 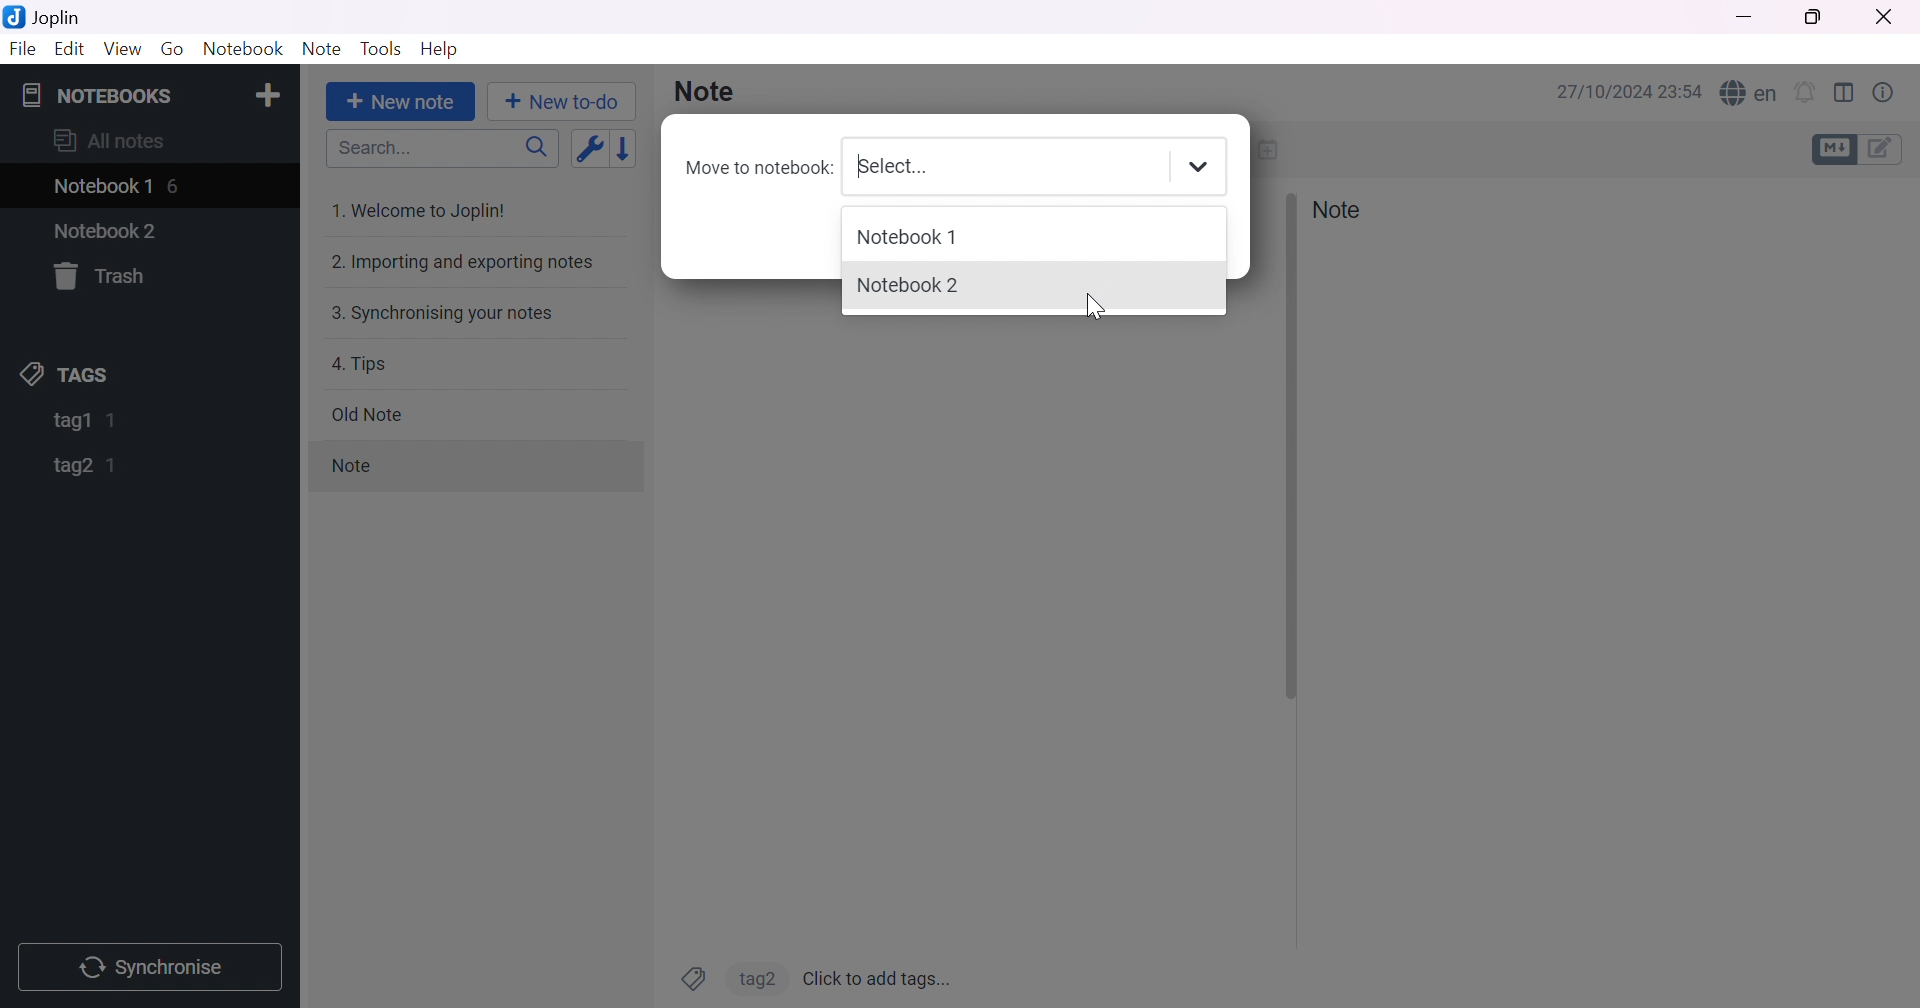 What do you see at coordinates (68, 374) in the screenshot?
I see `TAGS` at bounding box center [68, 374].